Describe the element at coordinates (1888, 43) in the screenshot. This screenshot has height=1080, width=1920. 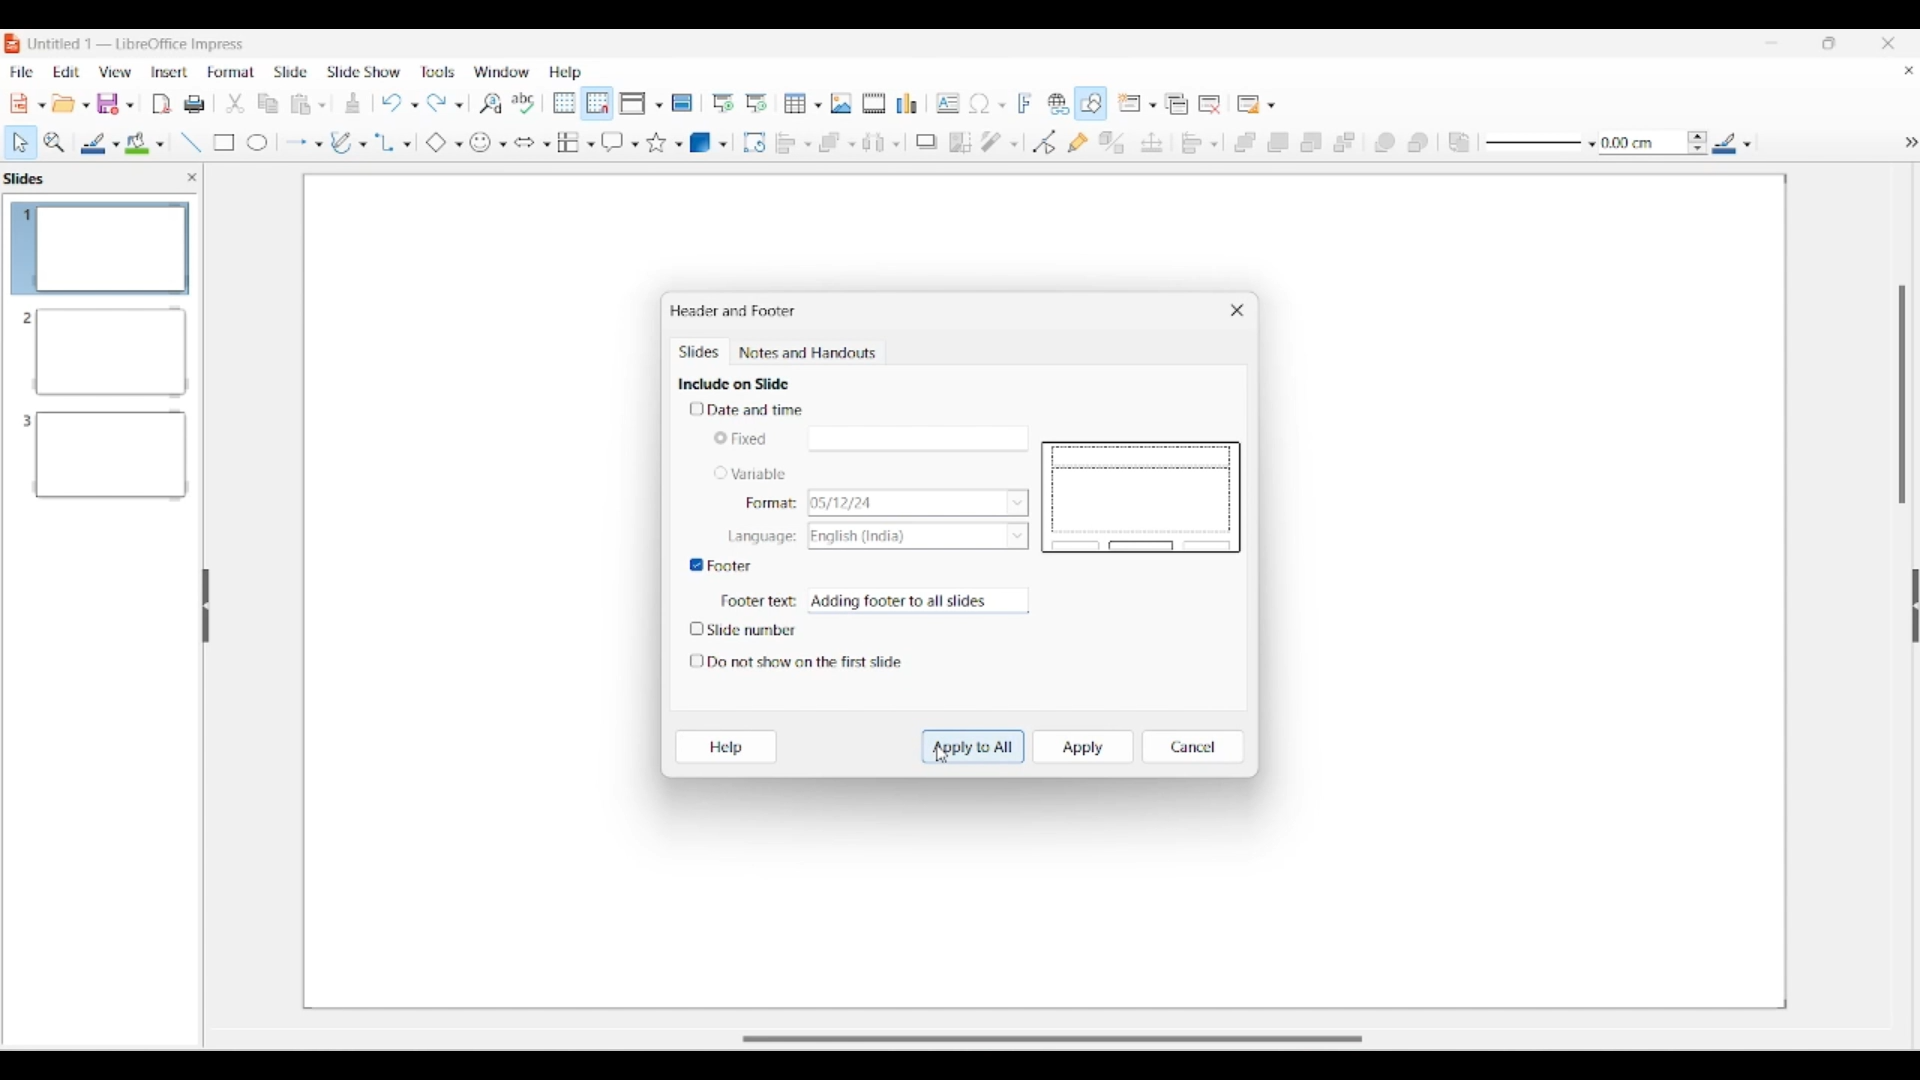
I see `Close interface` at that location.